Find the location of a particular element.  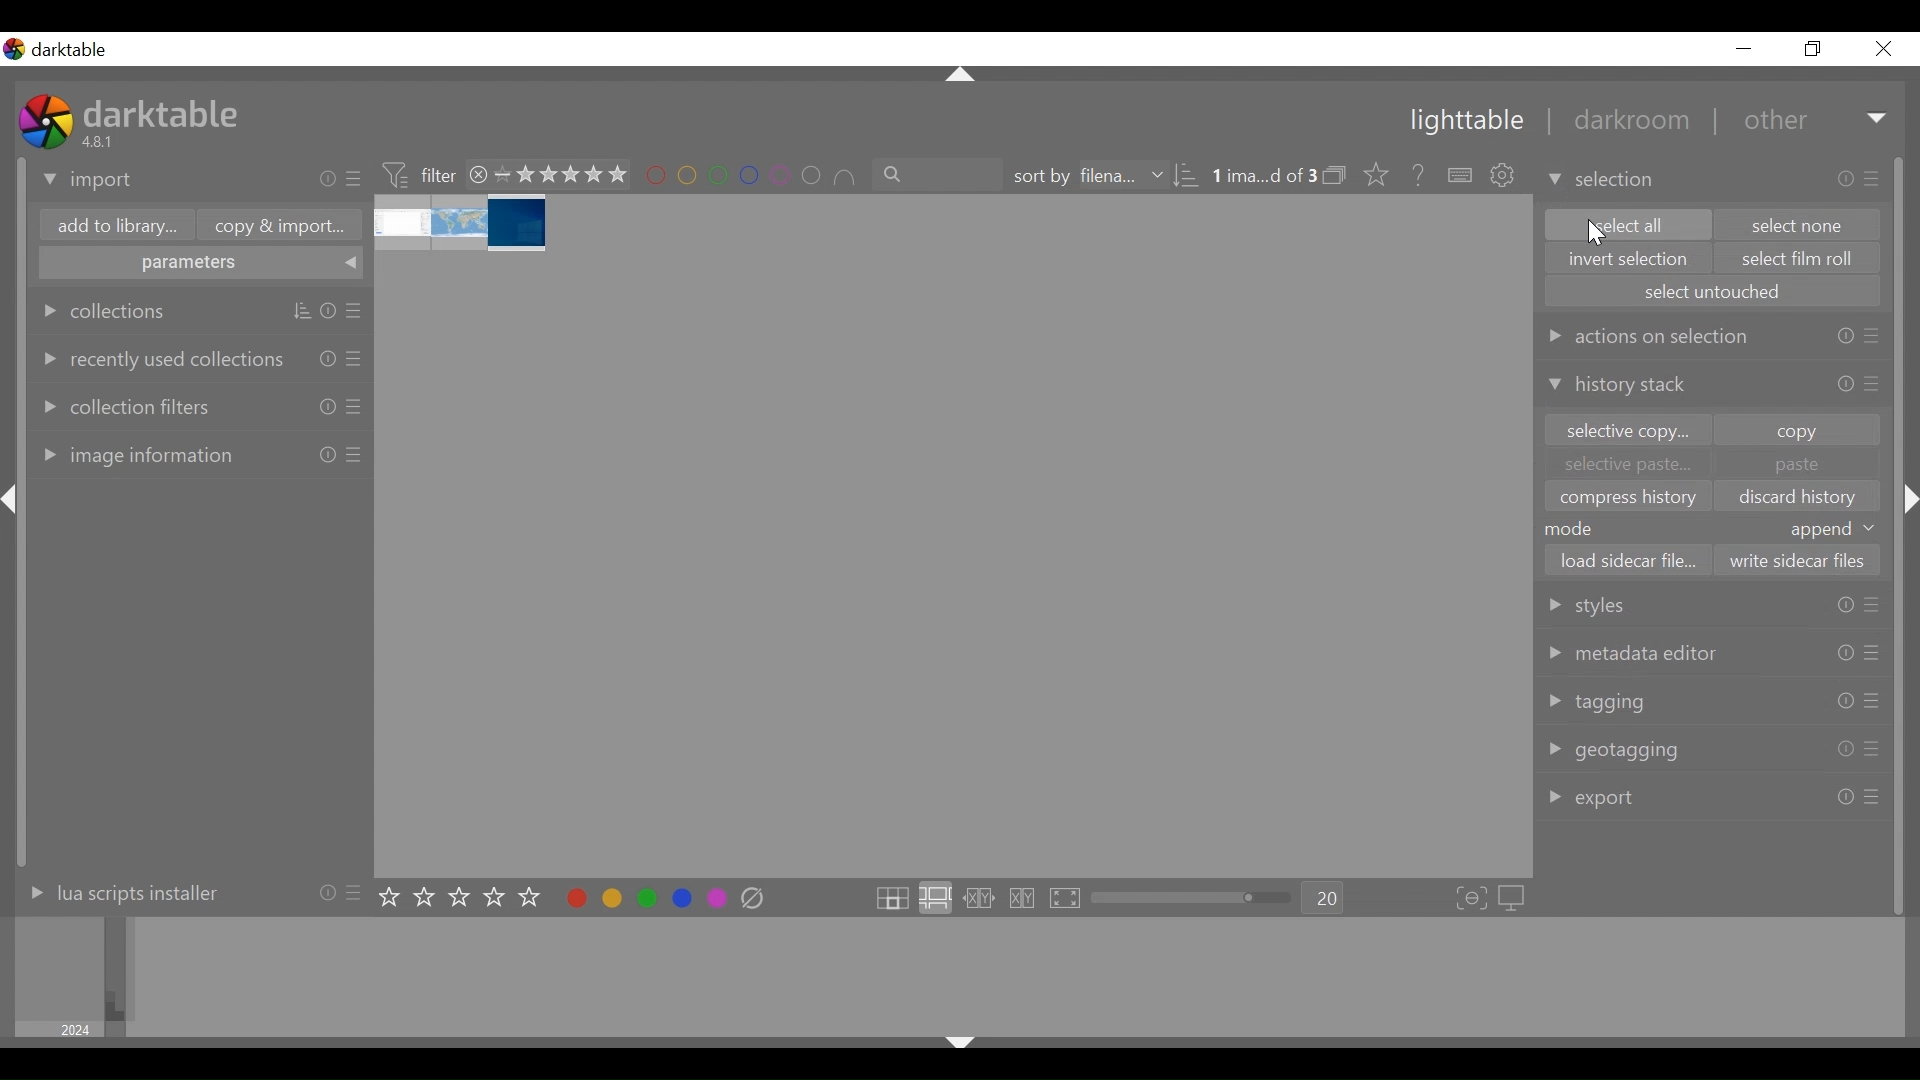

presets is located at coordinates (357, 312).